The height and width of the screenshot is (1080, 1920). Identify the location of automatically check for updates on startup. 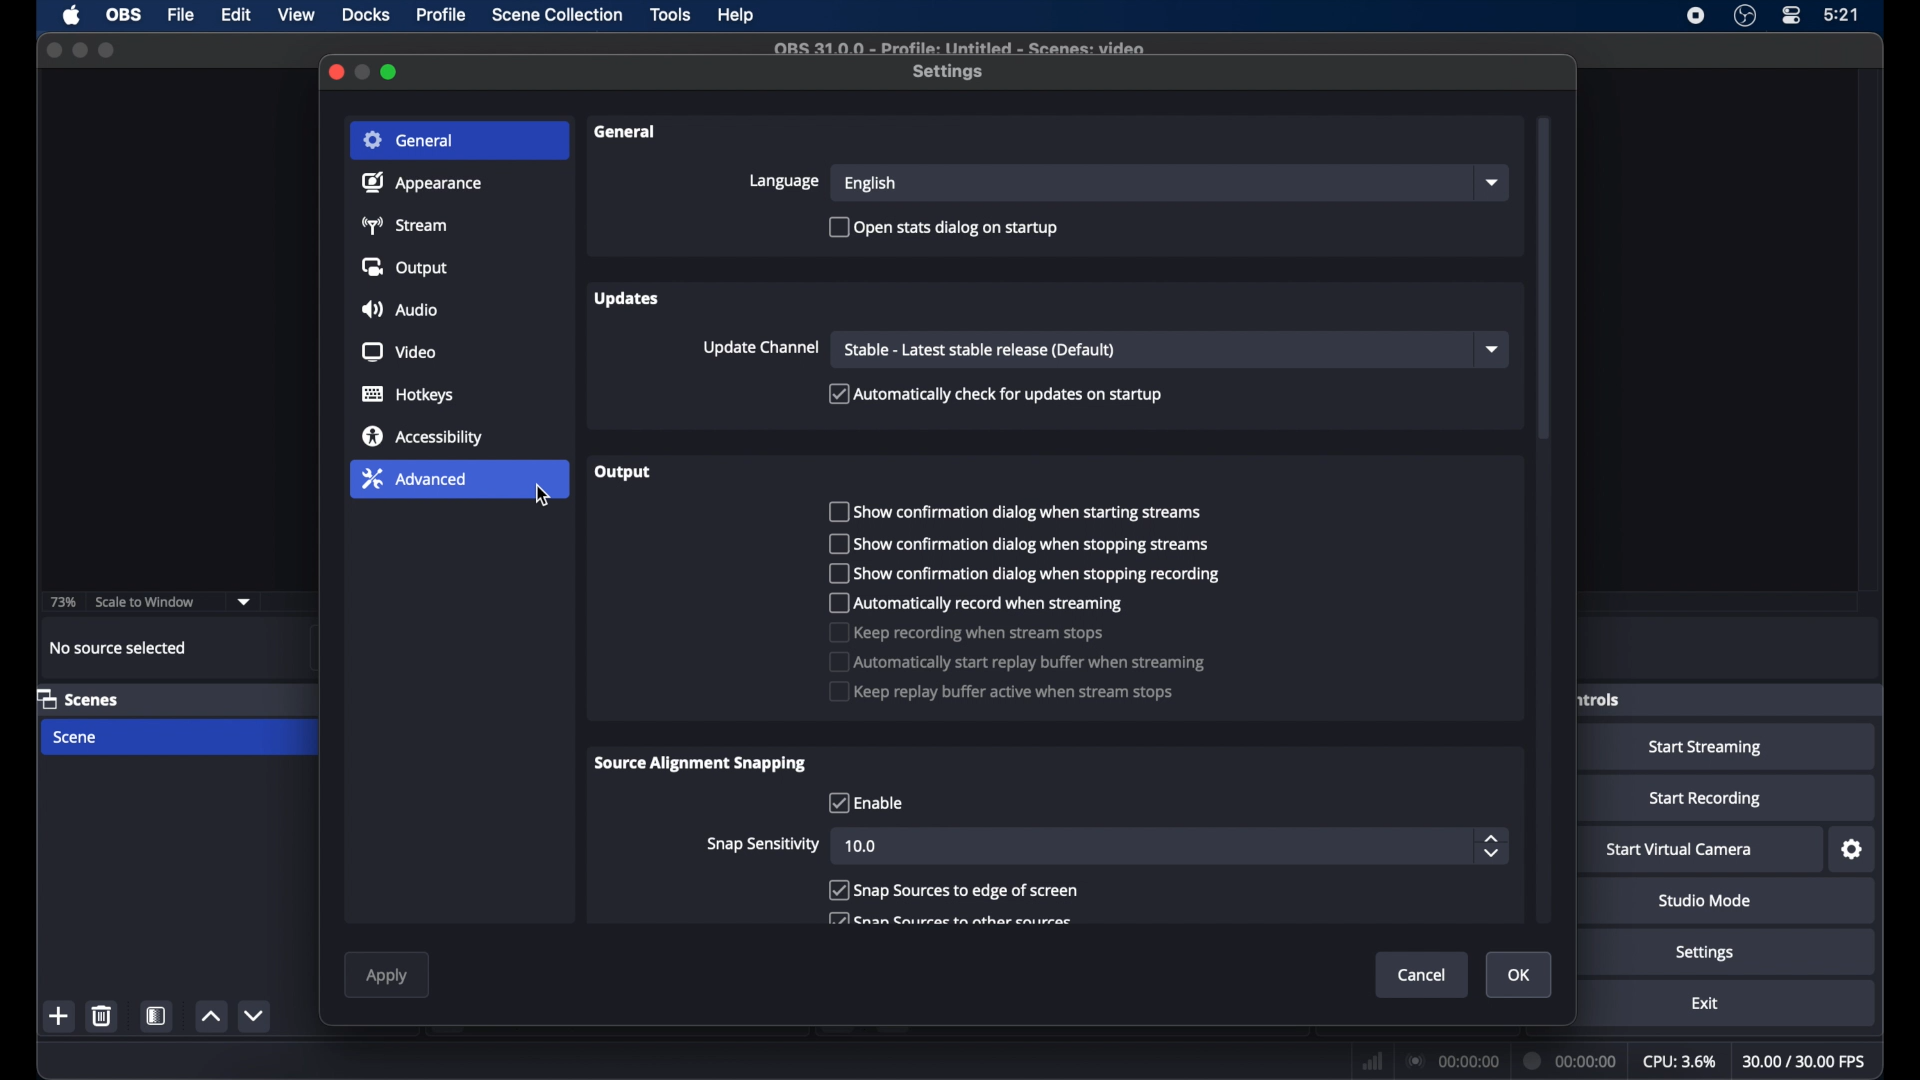
(995, 394).